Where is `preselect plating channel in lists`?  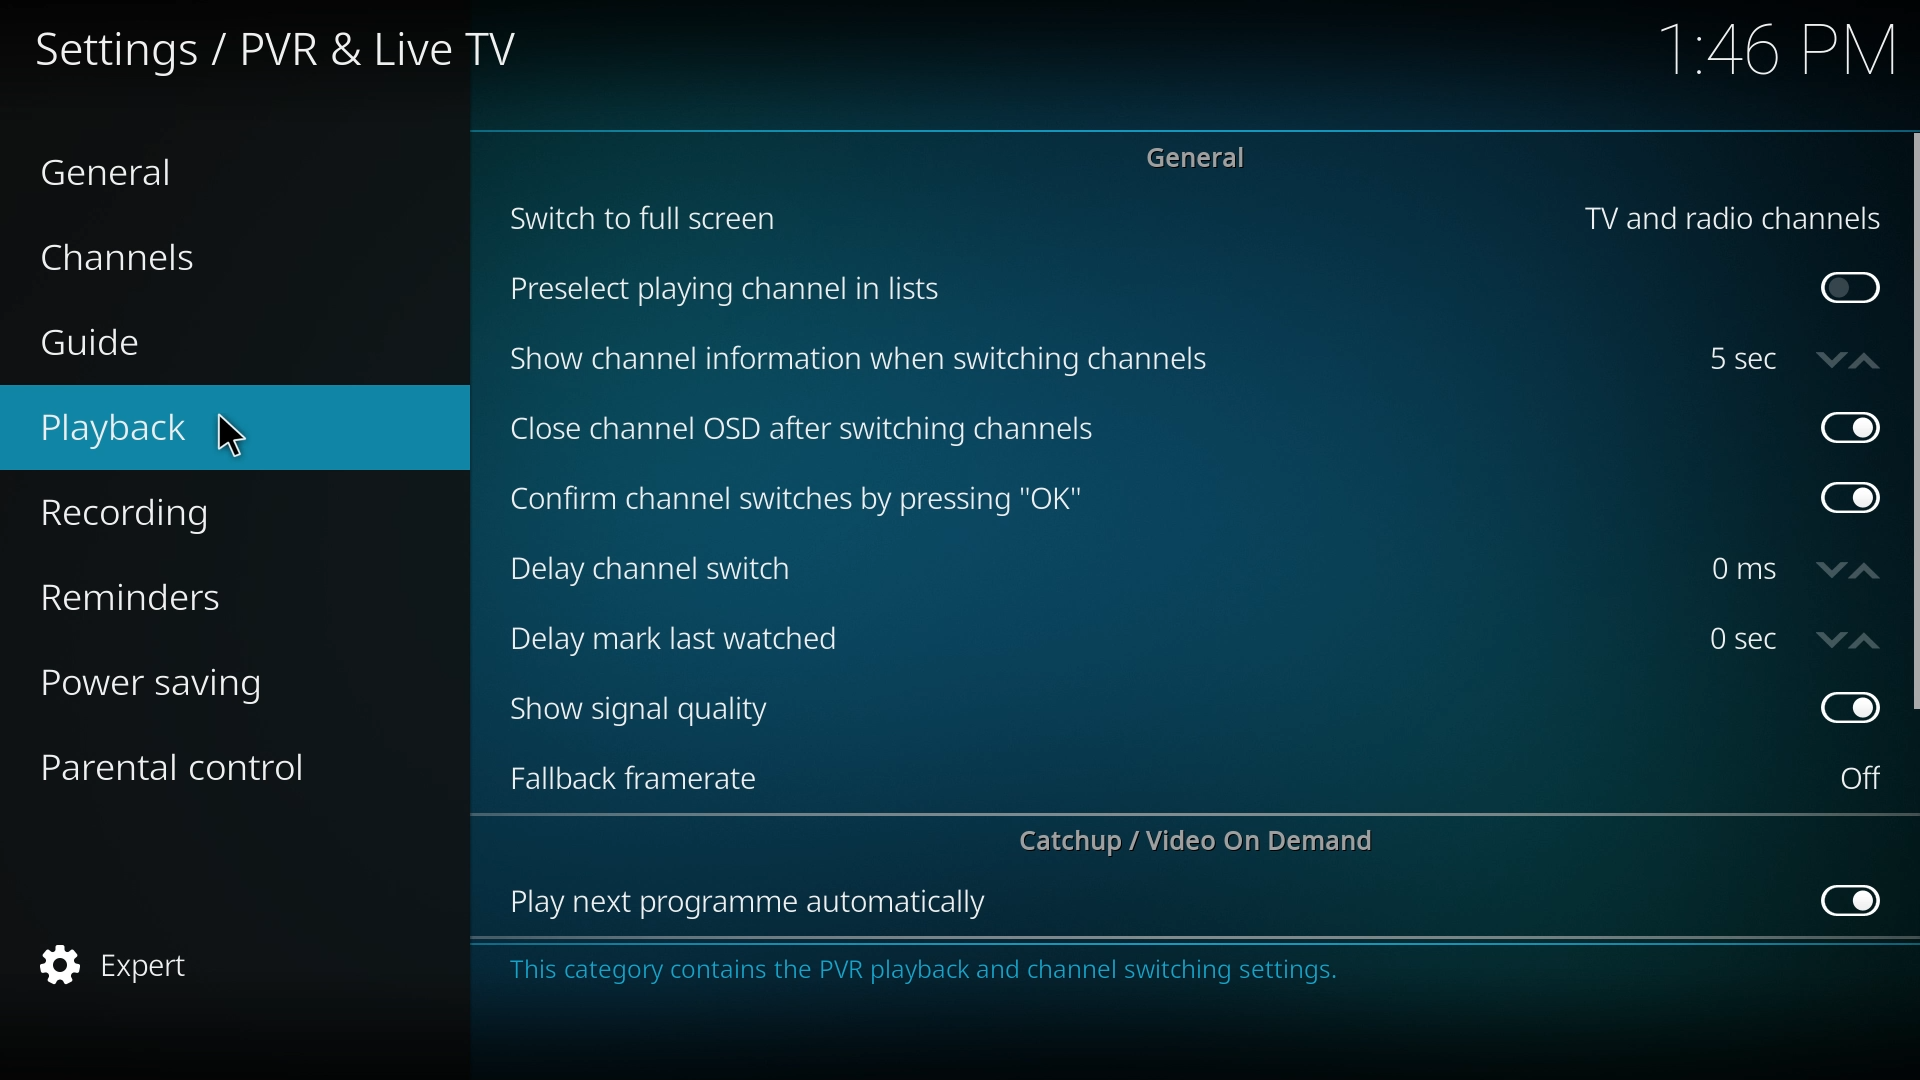 preselect plating channel in lists is located at coordinates (733, 291).